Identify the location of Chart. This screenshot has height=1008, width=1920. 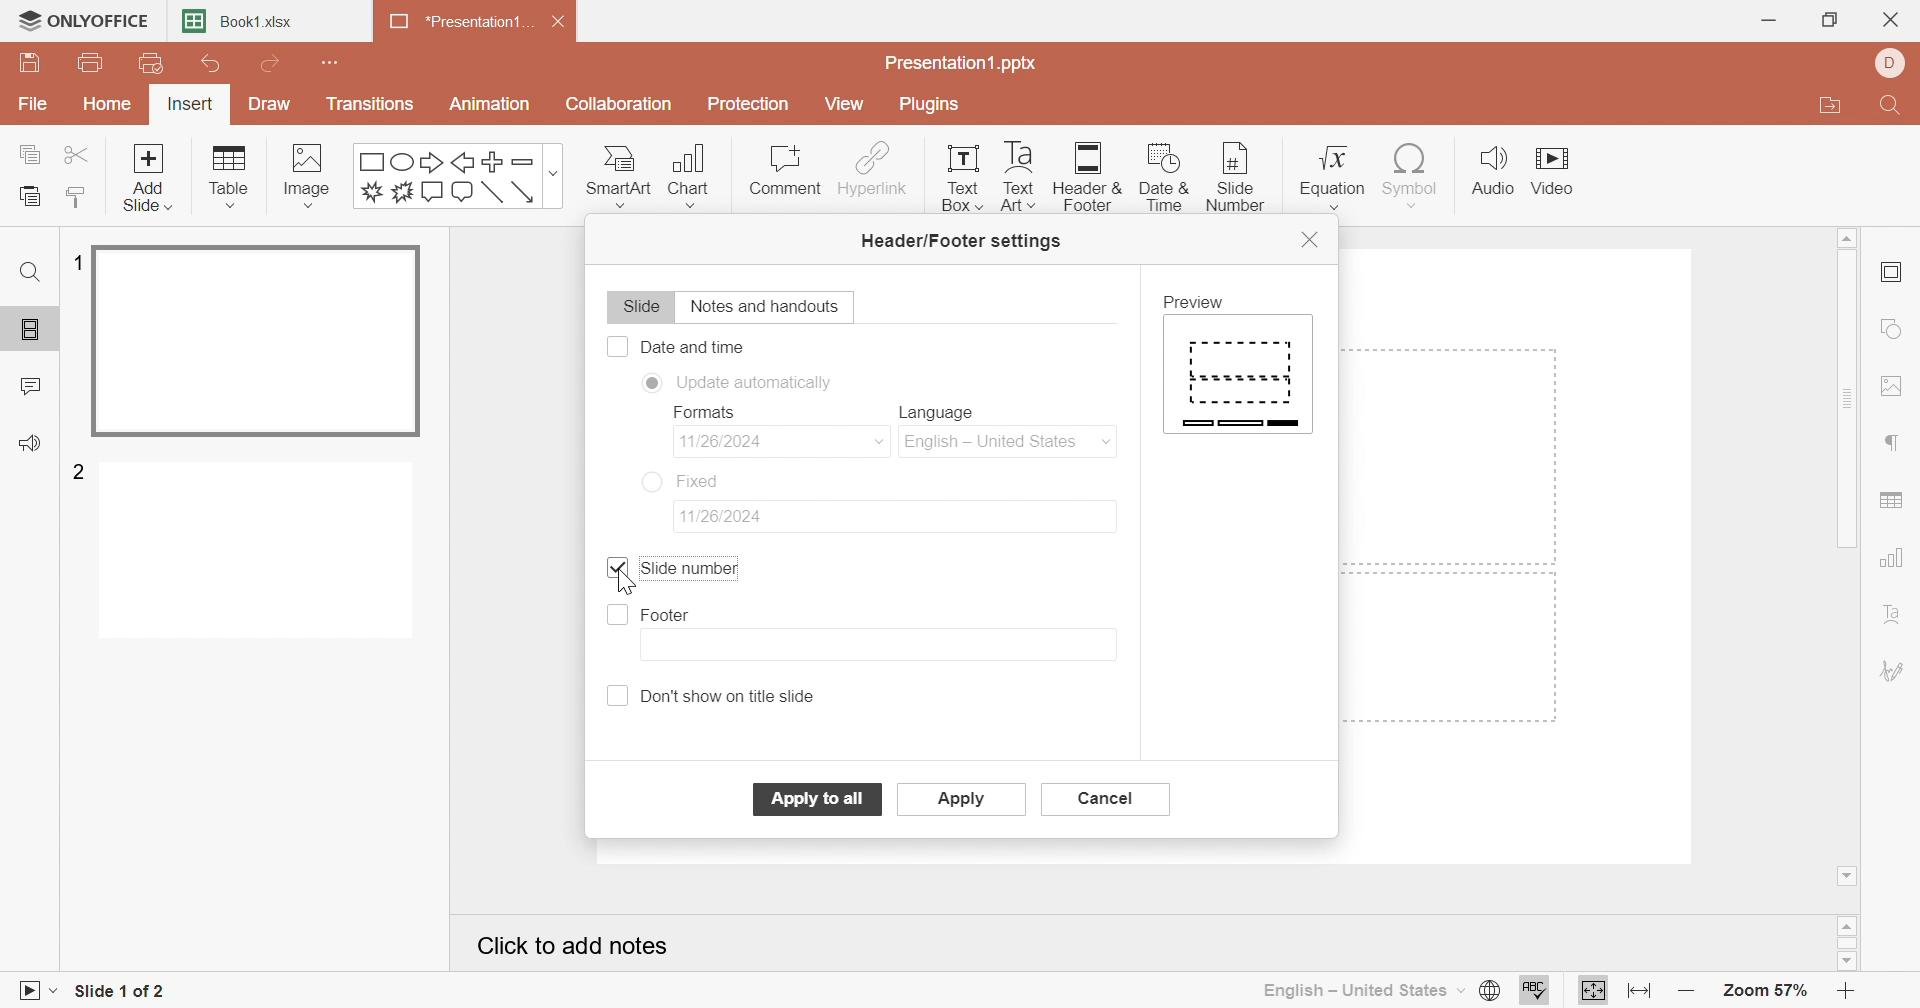
(697, 176).